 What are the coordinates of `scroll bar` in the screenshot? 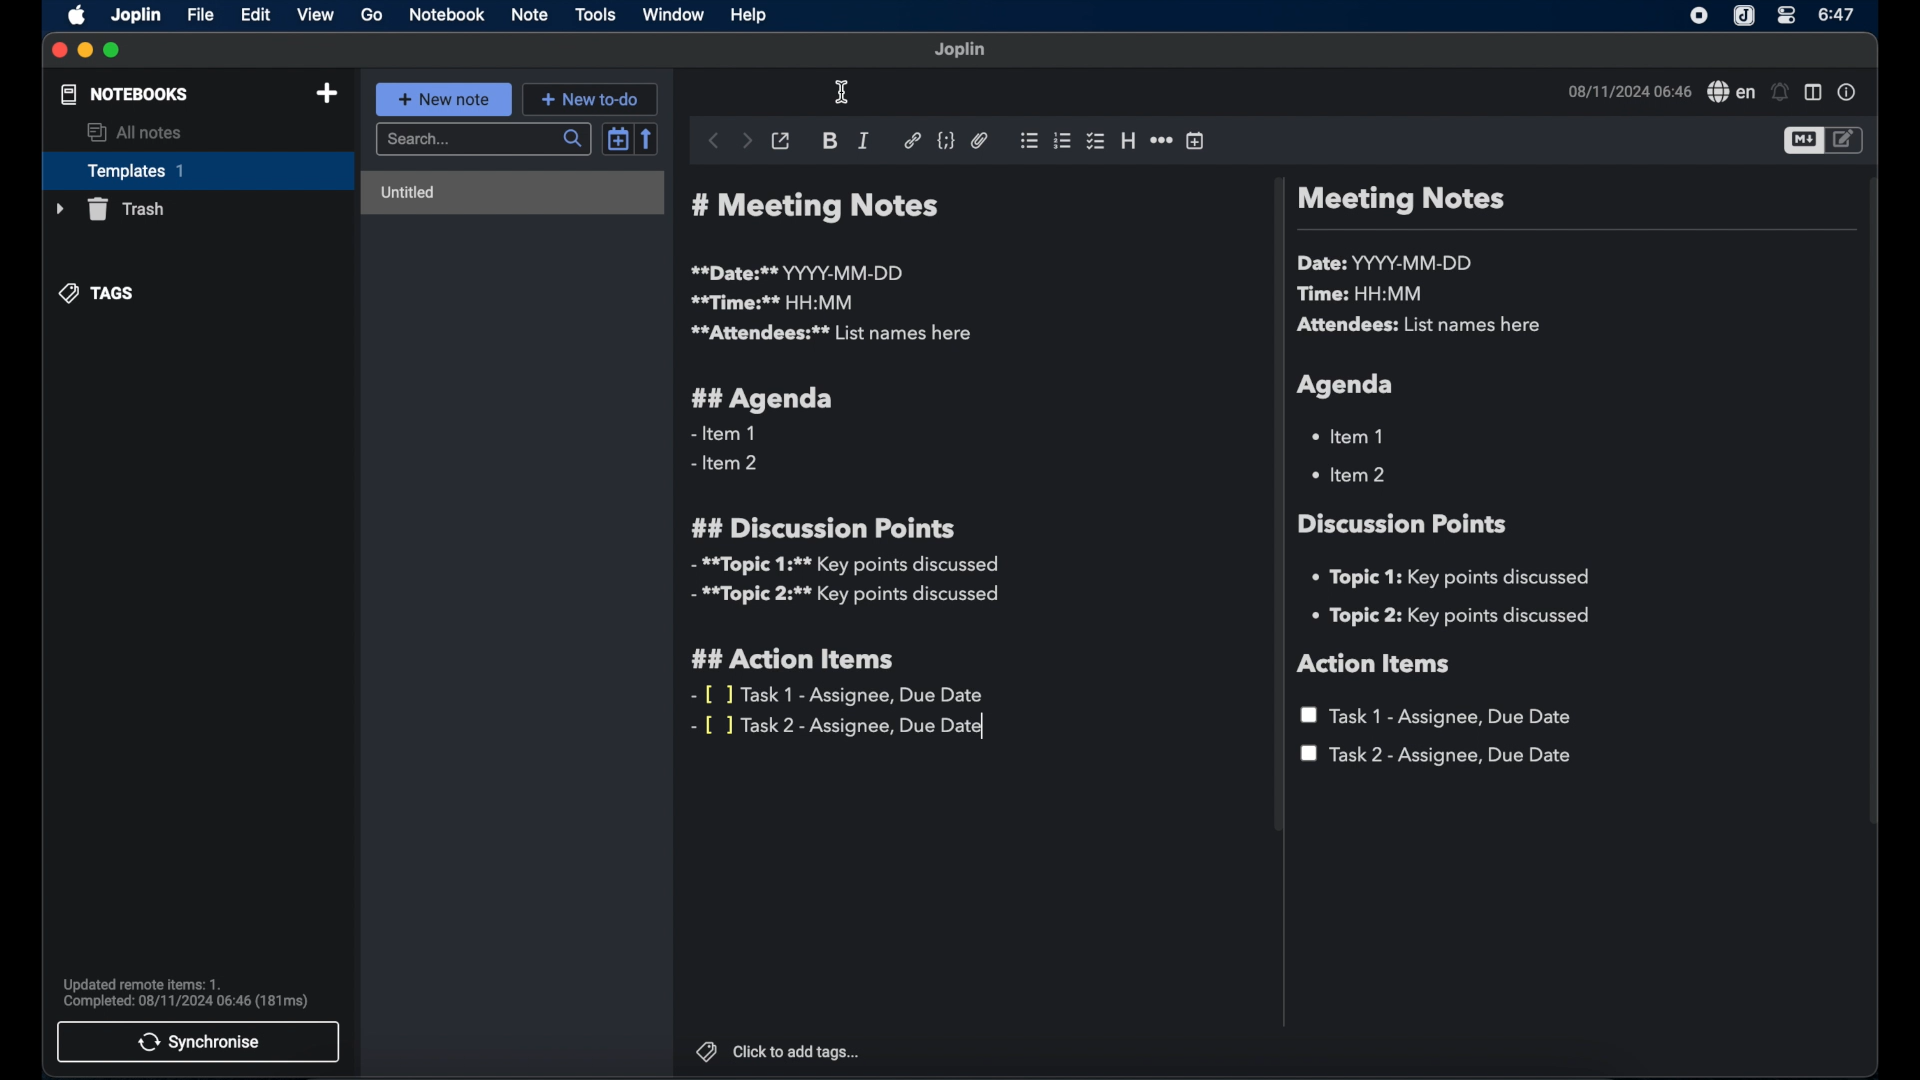 It's located at (1274, 508).